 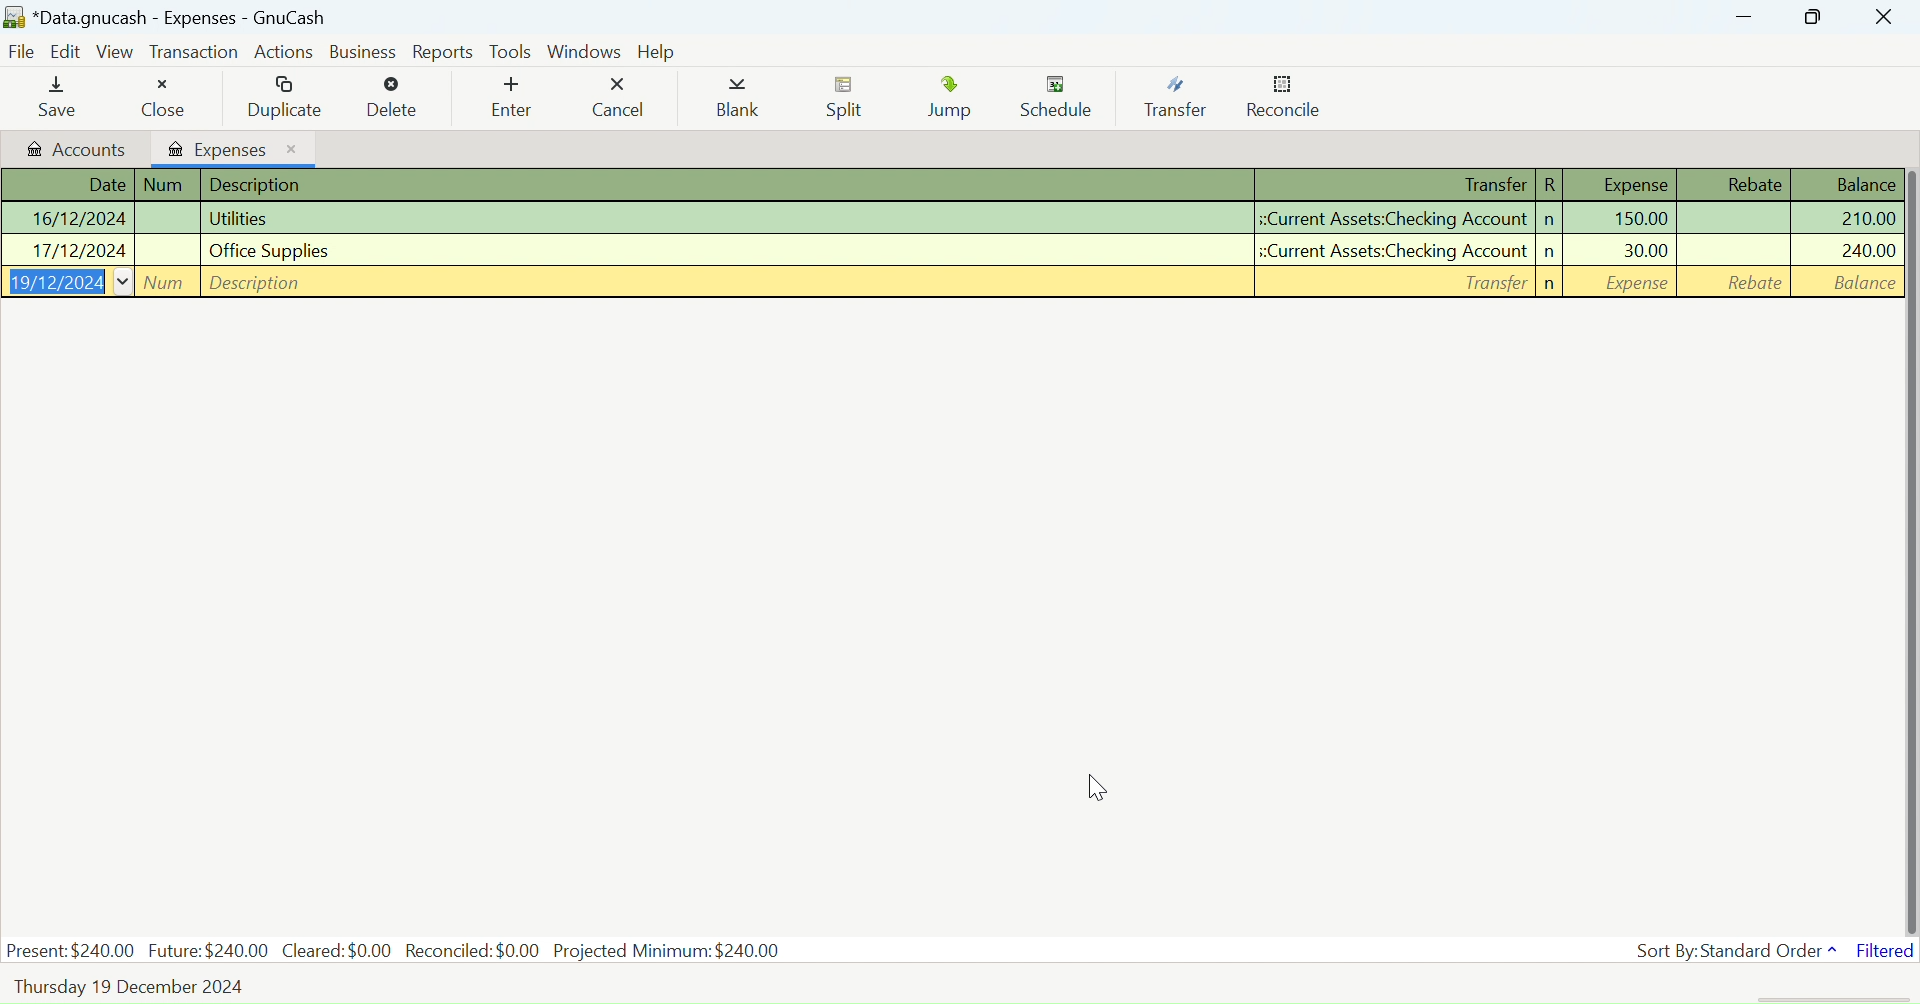 I want to click on Close, so click(x=169, y=98).